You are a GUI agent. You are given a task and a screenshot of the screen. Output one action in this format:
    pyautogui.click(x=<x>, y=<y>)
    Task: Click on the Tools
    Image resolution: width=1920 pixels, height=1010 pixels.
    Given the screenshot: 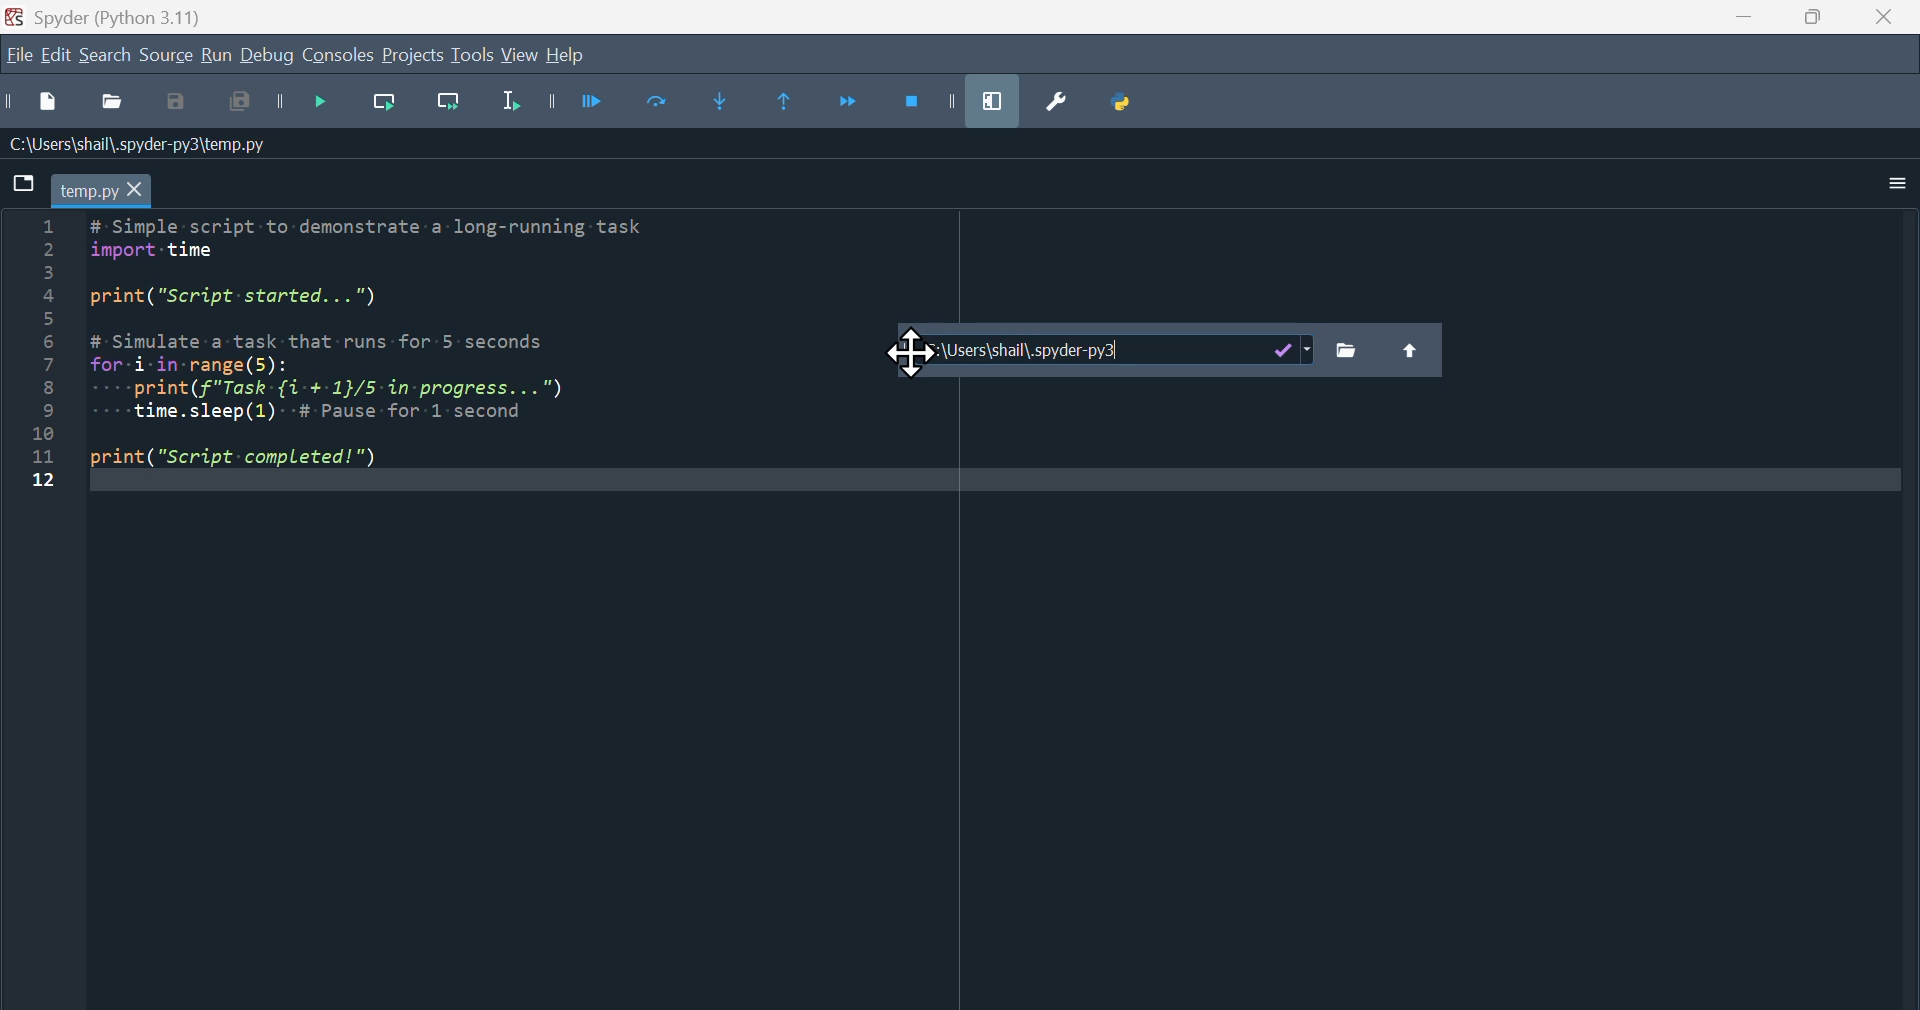 What is the action you would take?
    pyautogui.click(x=472, y=57)
    